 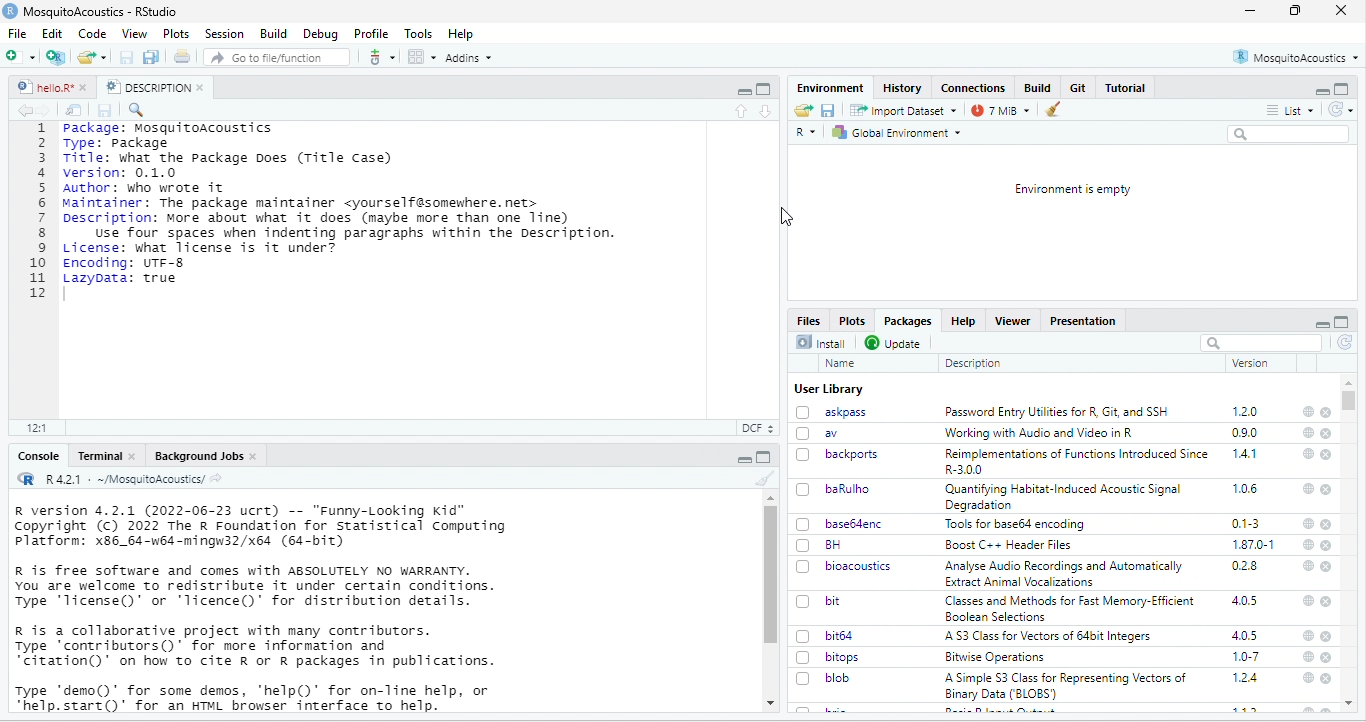 I want to click on Files, so click(x=808, y=319).